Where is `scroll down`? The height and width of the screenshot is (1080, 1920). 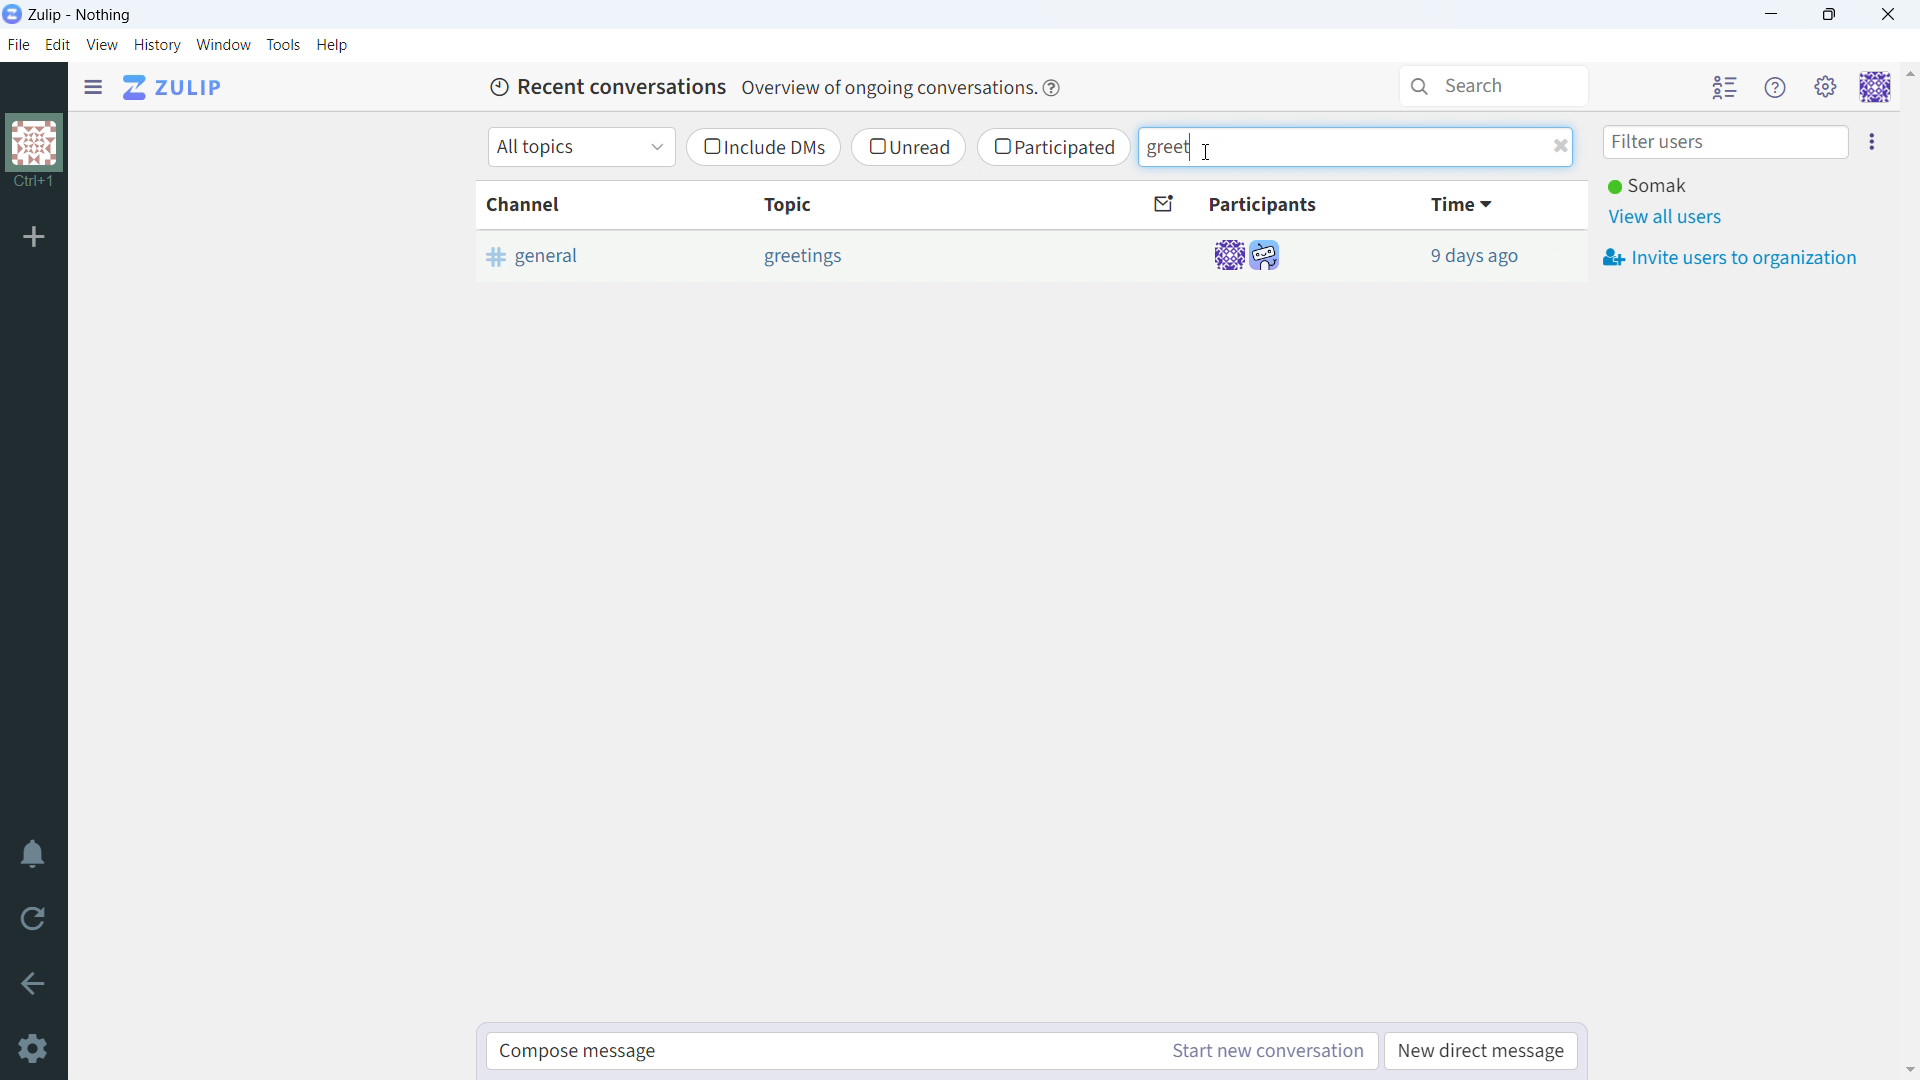
scroll down is located at coordinates (1908, 1070).